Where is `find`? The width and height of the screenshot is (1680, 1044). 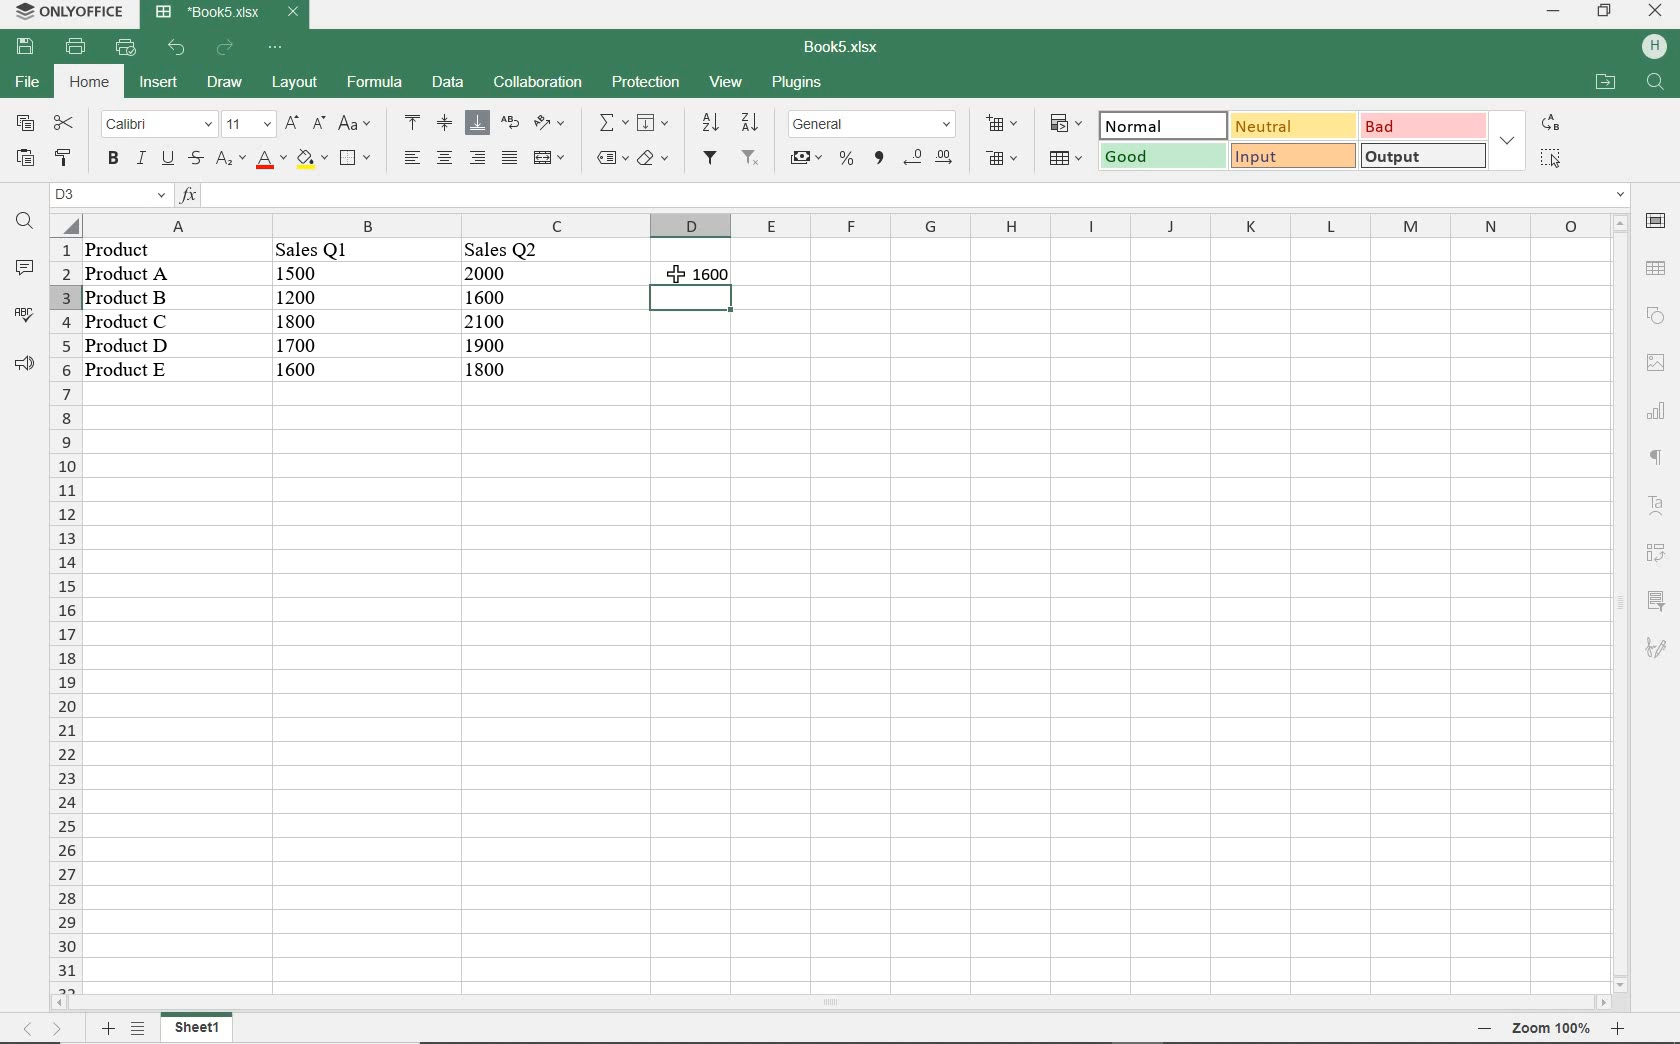 find is located at coordinates (1657, 83).